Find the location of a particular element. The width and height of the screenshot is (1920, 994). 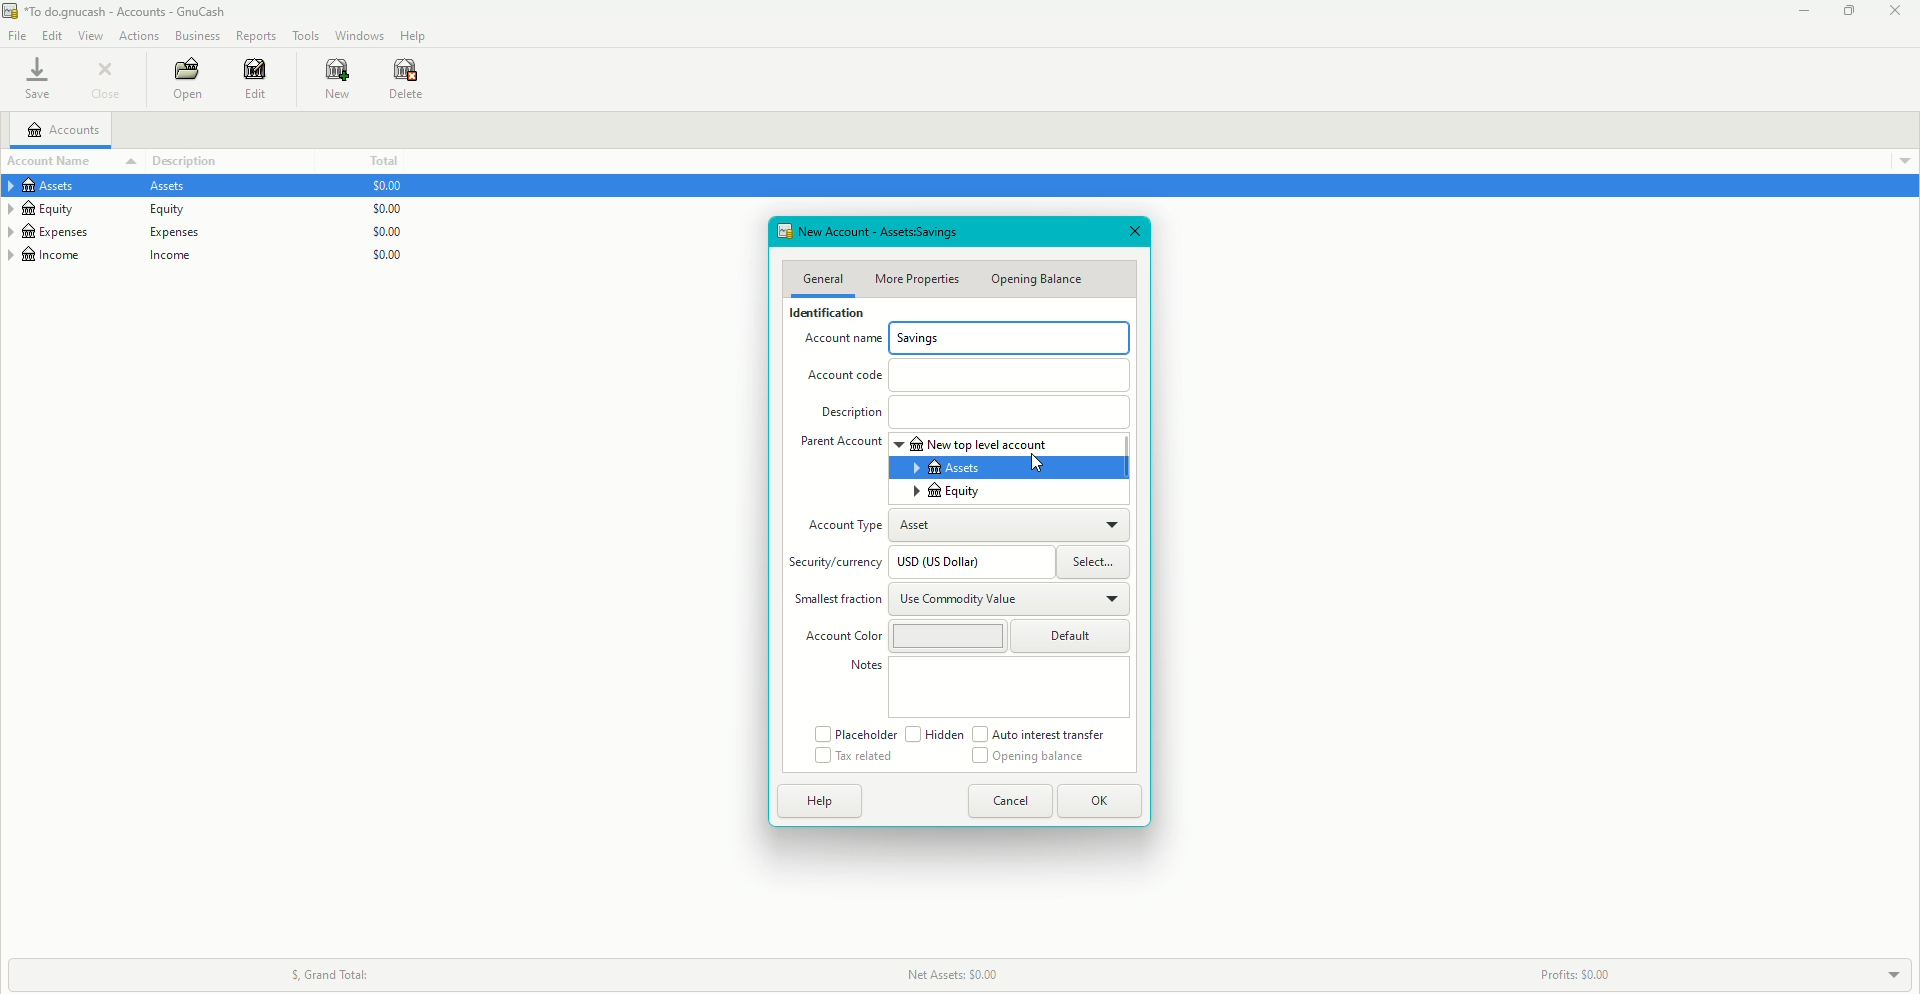

Close is located at coordinates (1136, 231).